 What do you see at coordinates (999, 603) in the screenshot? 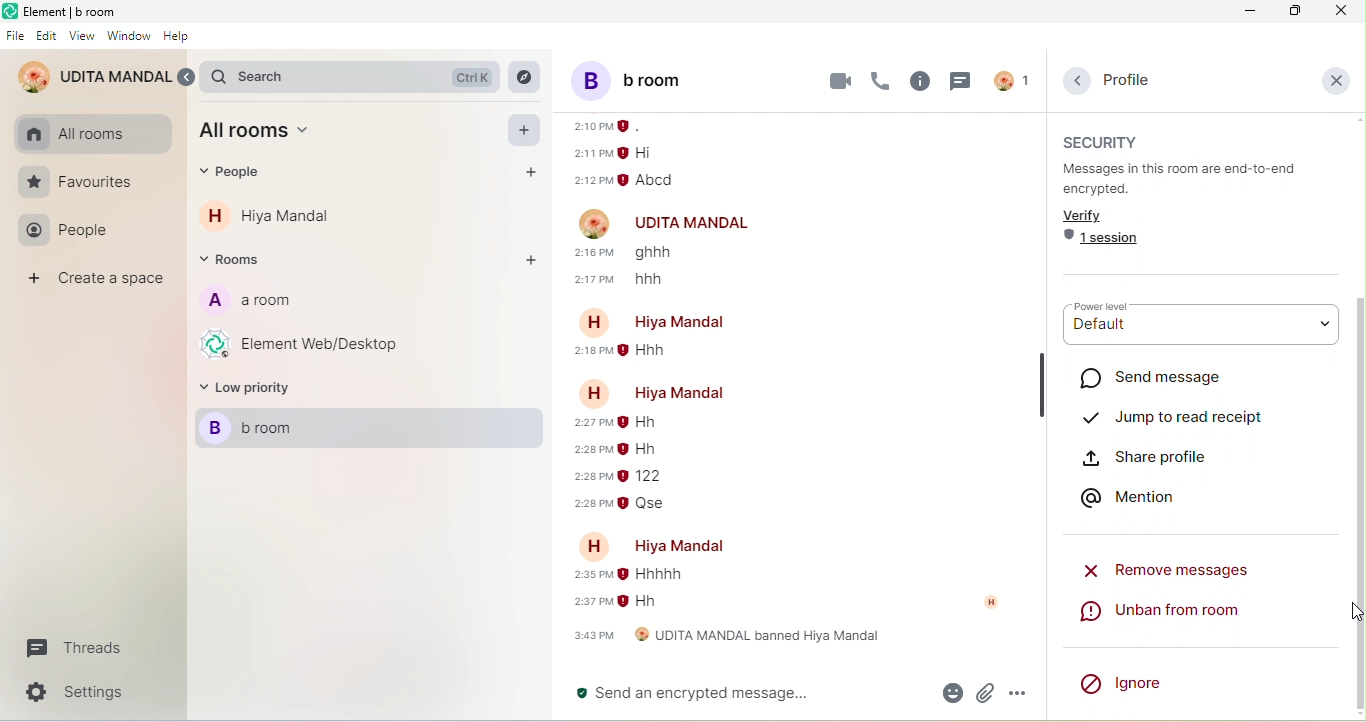
I see `read by hiya mandal` at bounding box center [999, 603].